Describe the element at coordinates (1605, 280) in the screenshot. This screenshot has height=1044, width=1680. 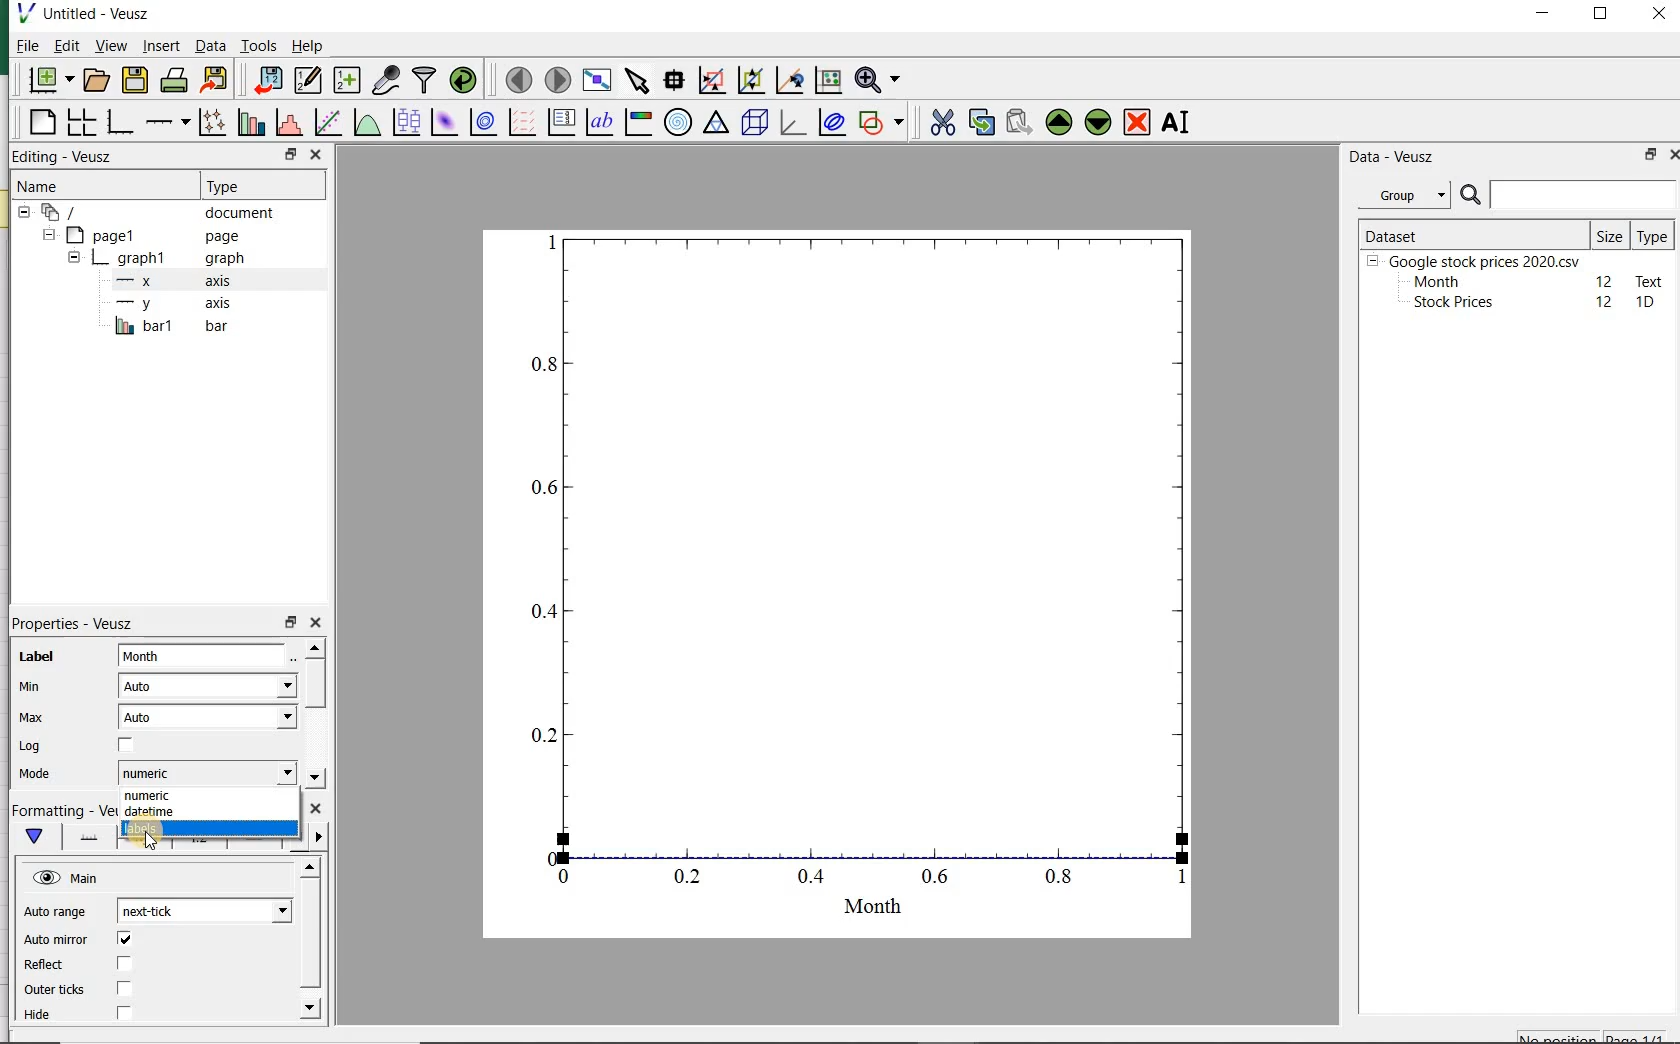
I see `12` at that location.